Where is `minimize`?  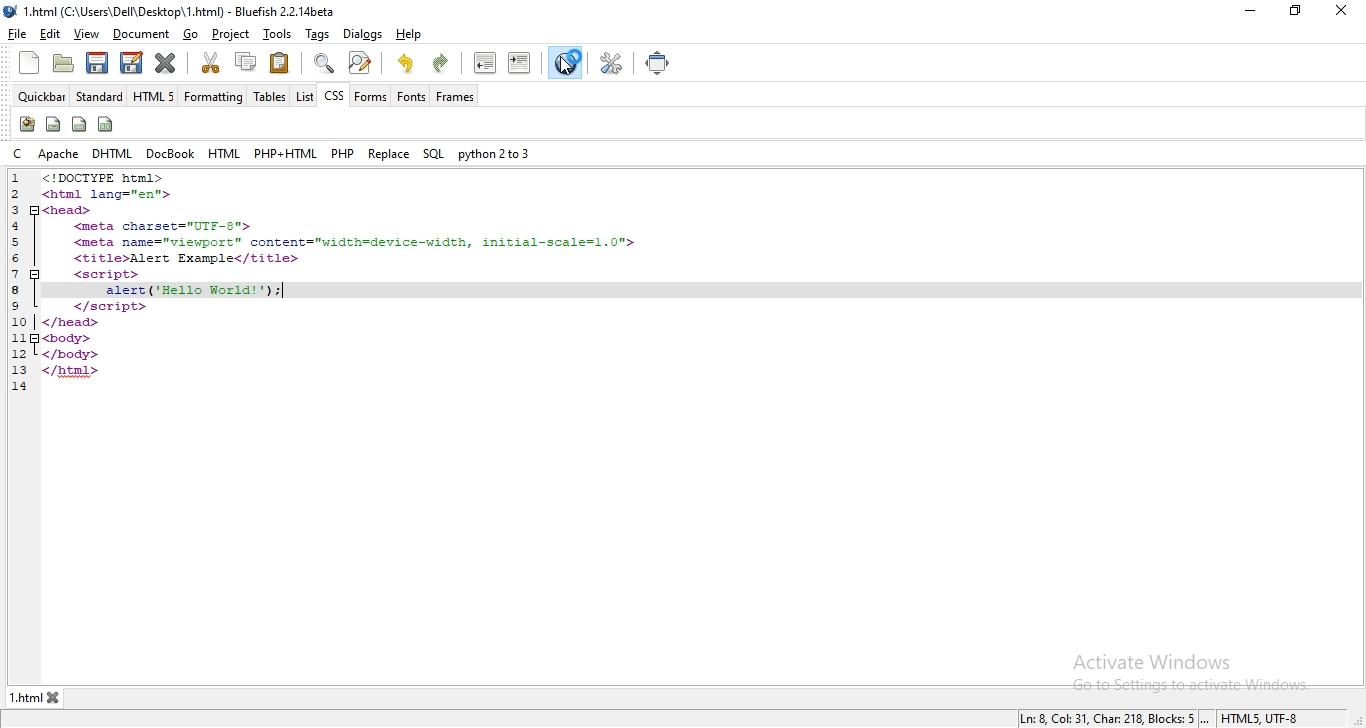 minimize is located at coordinates (1249, 11).